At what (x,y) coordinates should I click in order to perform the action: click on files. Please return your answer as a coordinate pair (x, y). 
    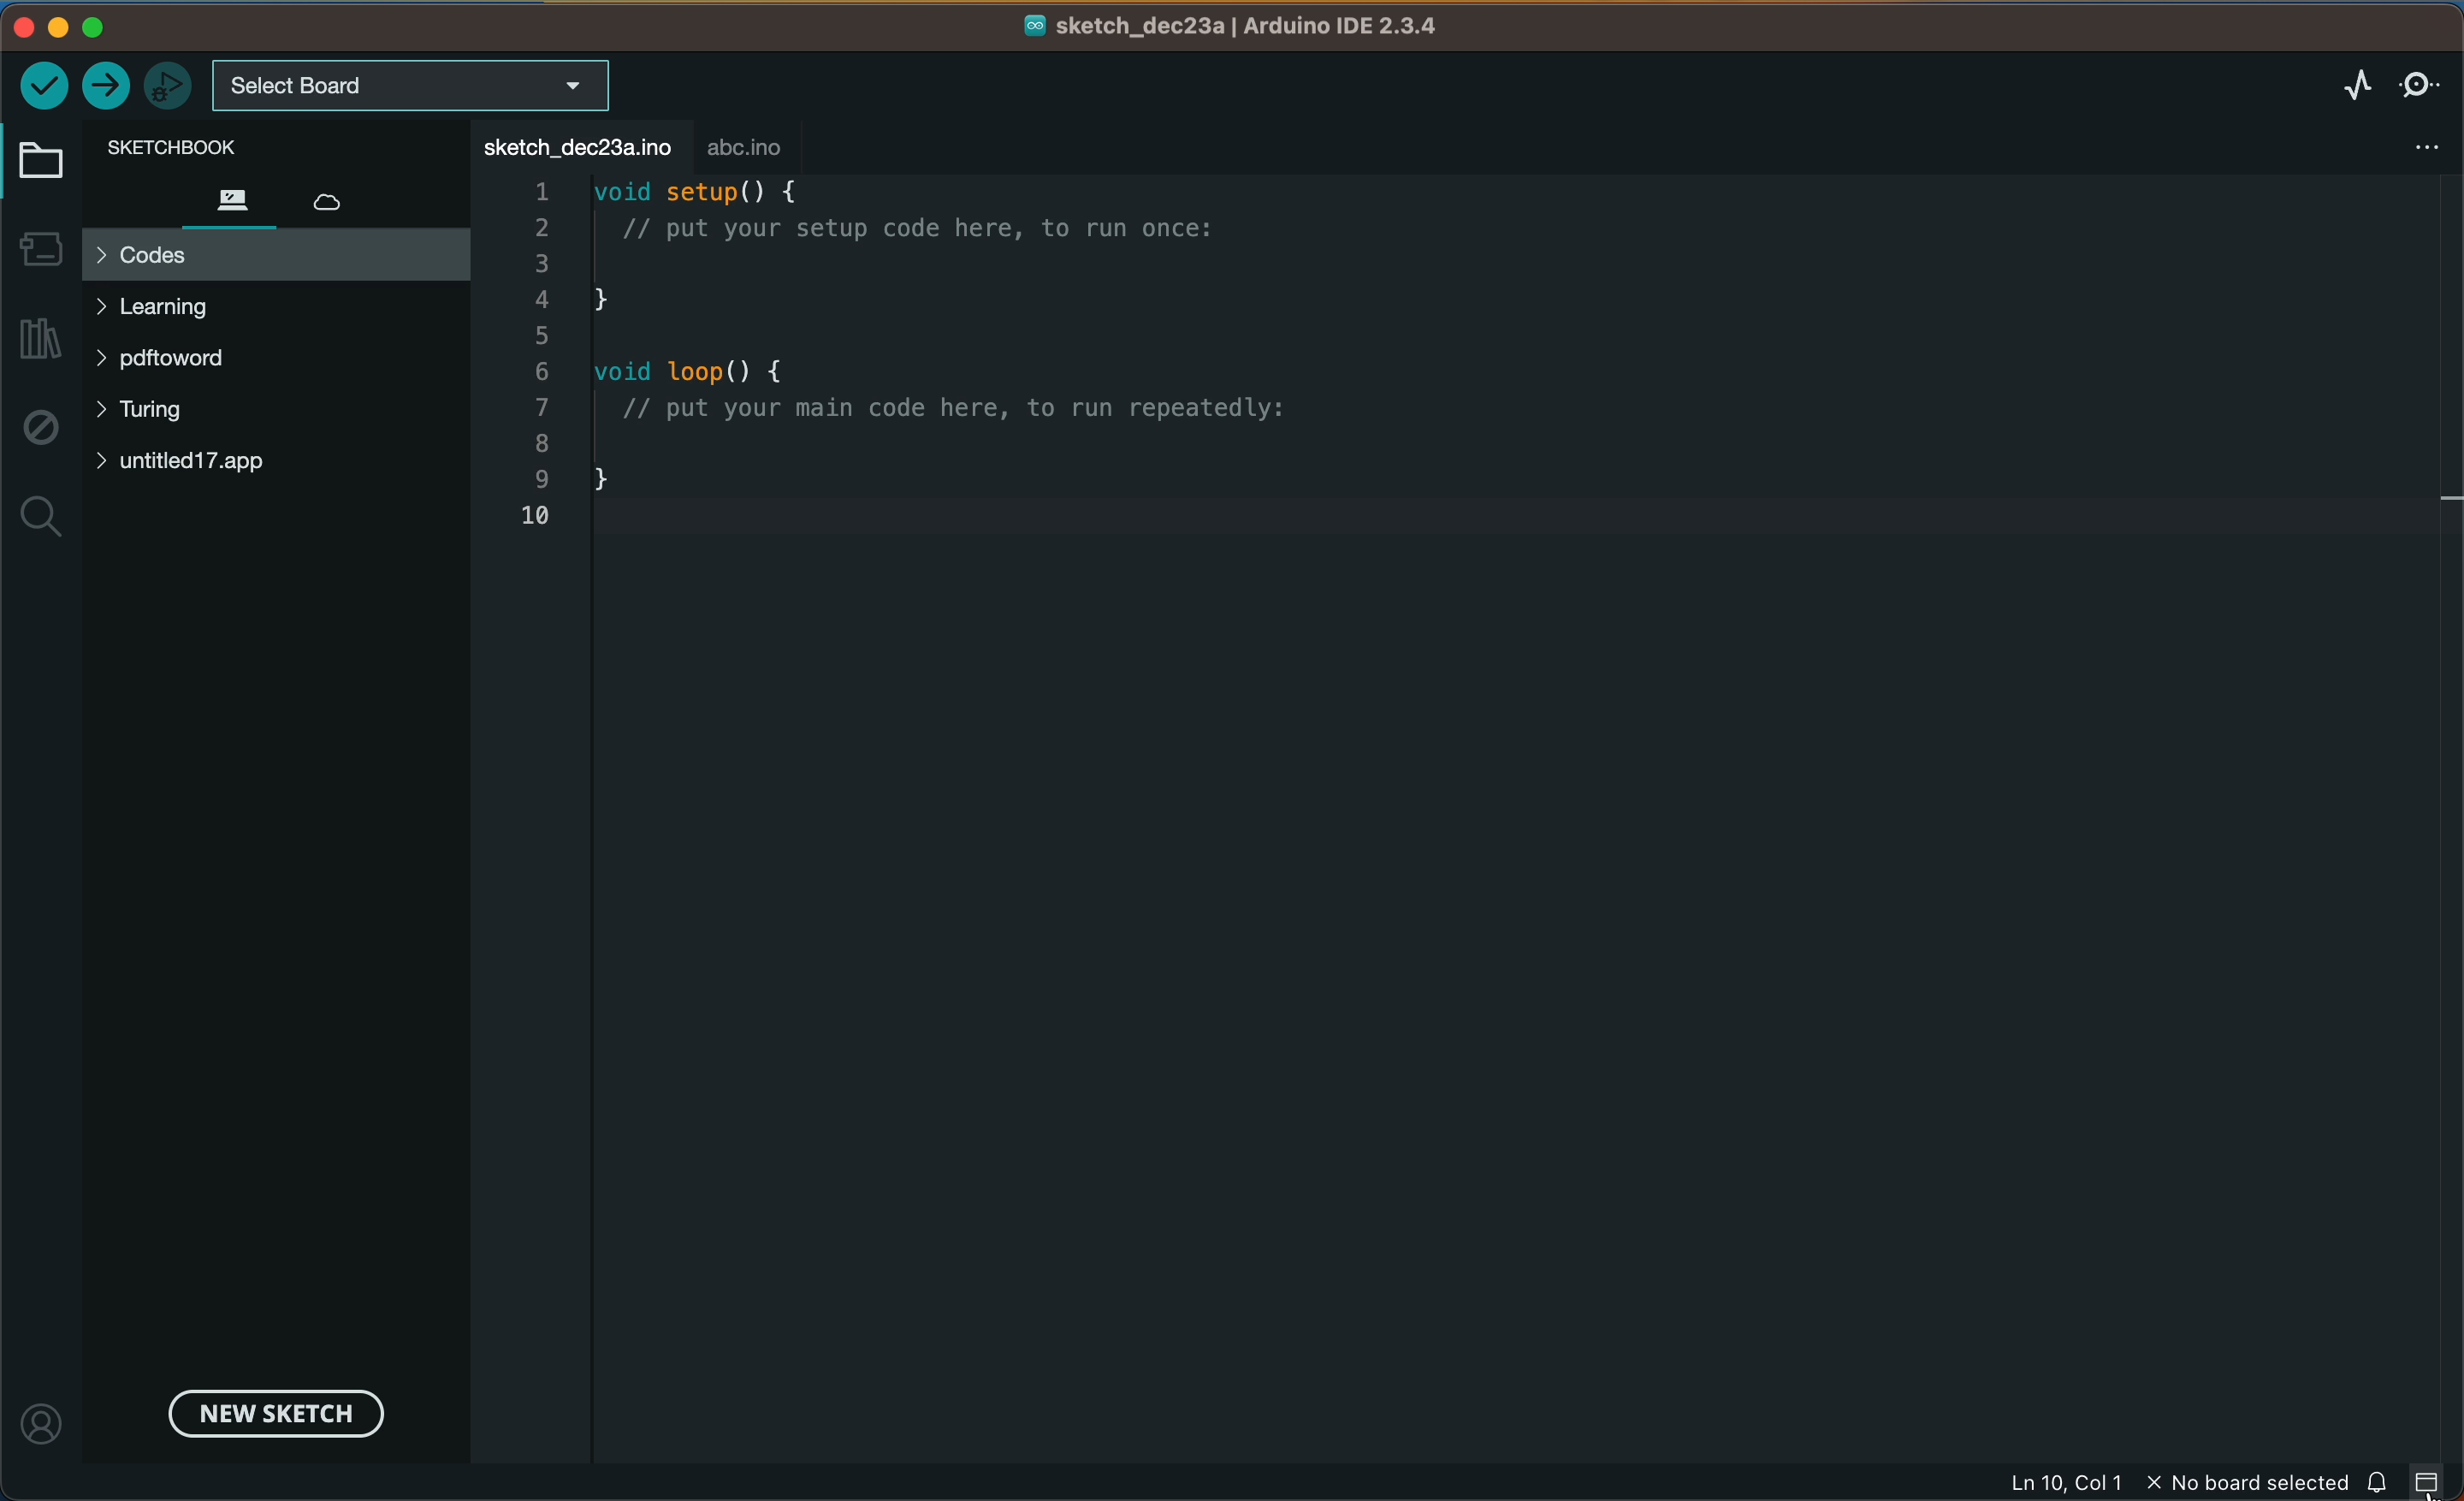
    Looking at the image, I should click on (239, 197).